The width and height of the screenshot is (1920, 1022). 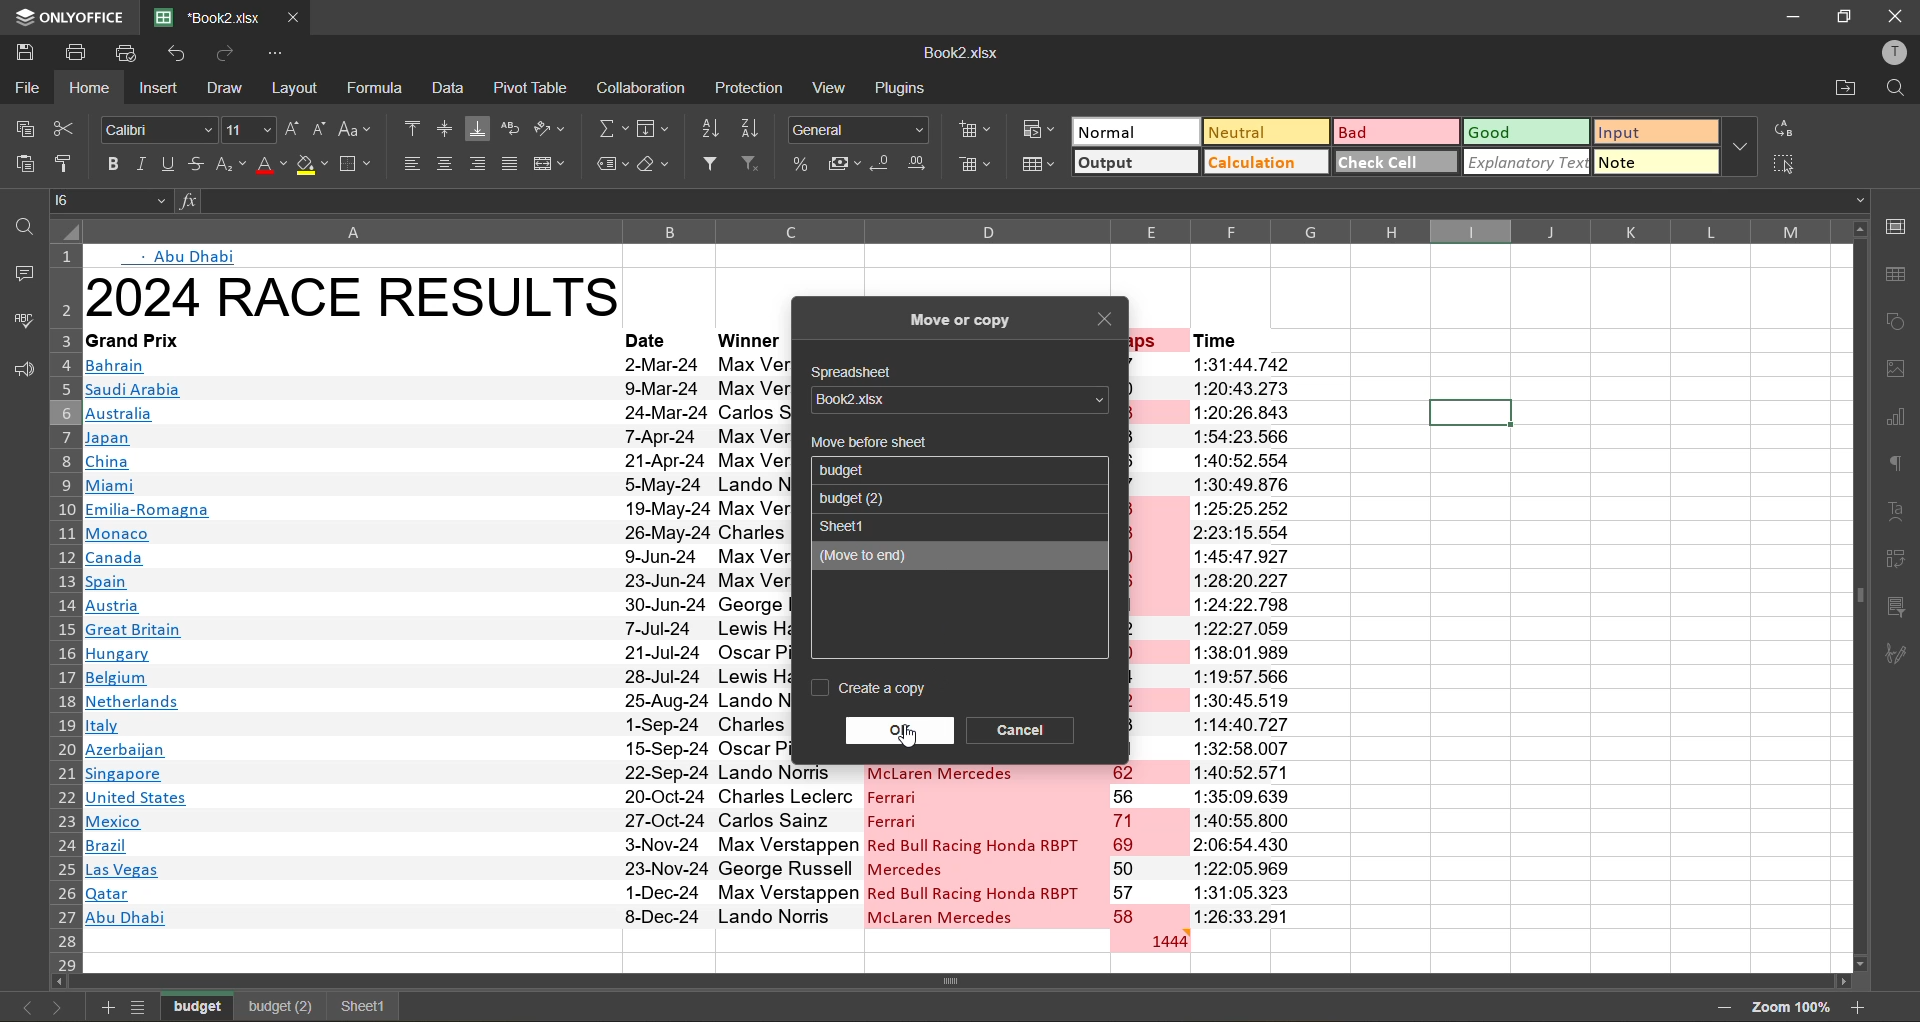 I want to click on print, so click(x=83, y=53).